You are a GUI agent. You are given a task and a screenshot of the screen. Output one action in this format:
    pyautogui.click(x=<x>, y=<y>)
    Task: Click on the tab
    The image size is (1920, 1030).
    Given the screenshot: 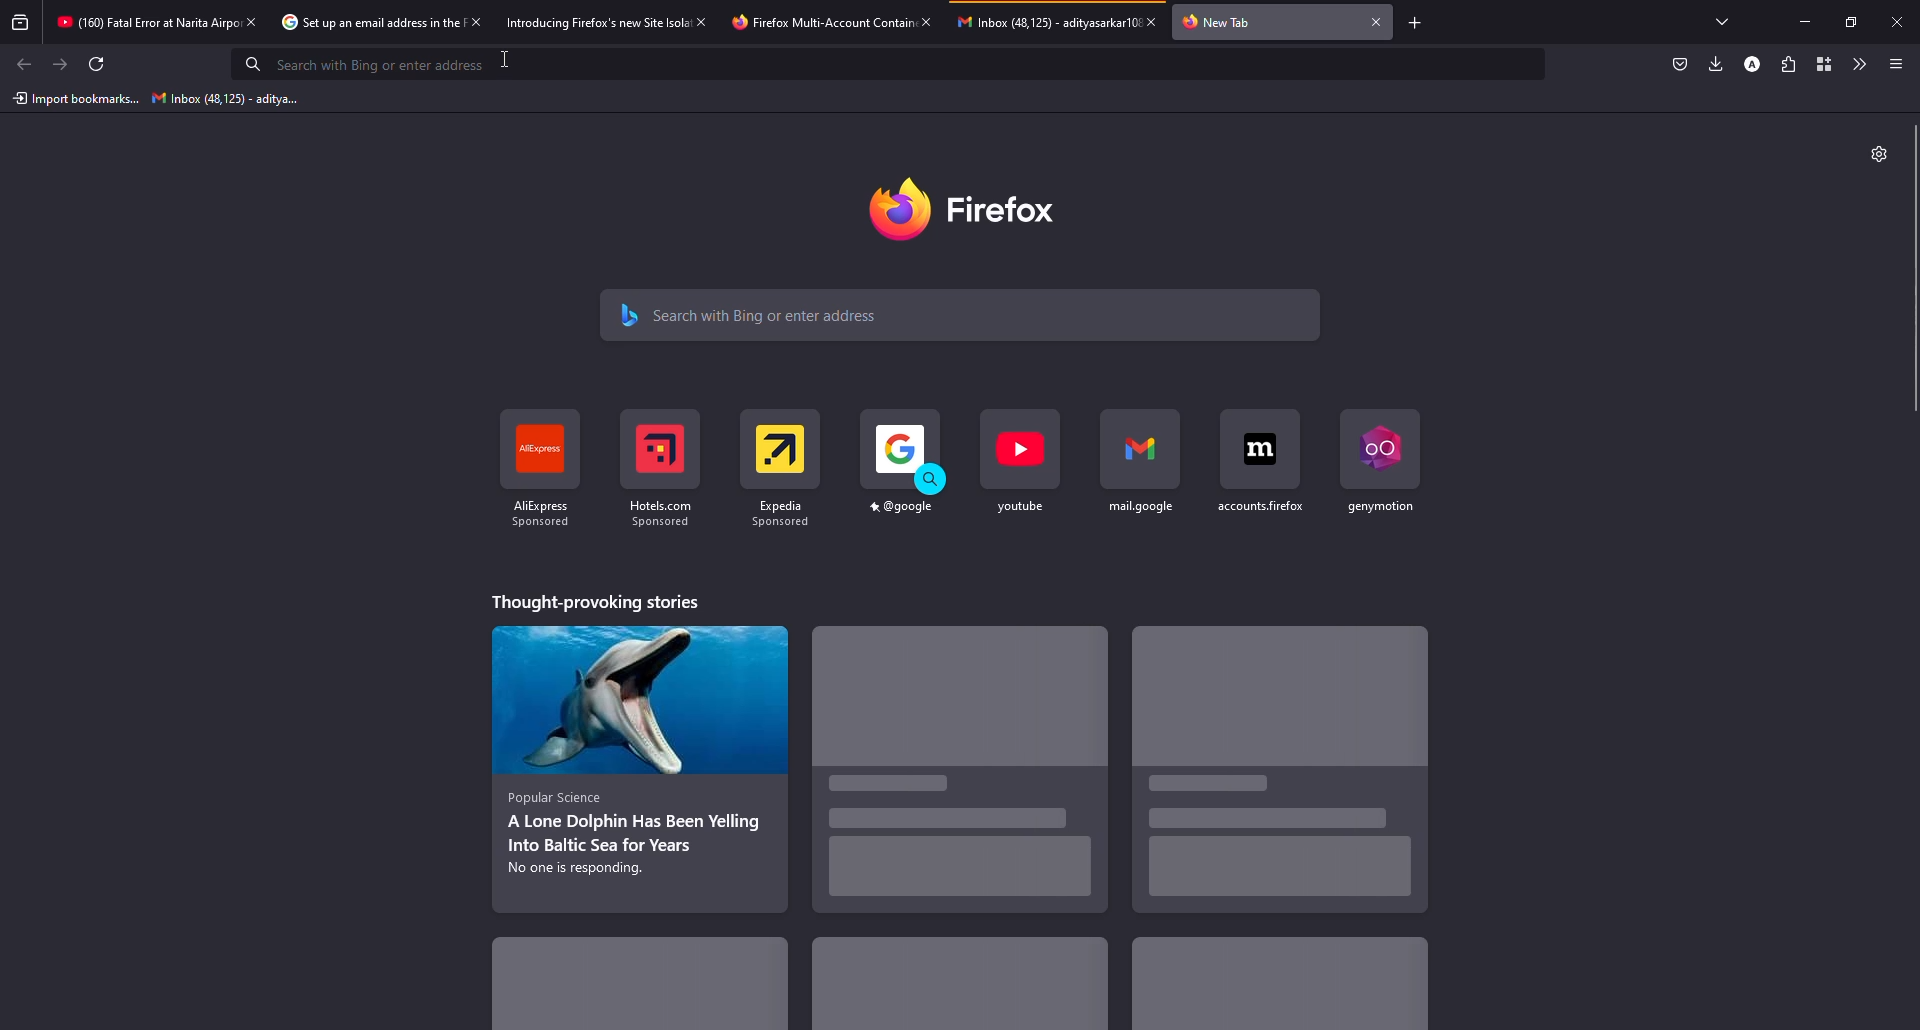 What is the action you would take?
    pyautogui.click(x=1038, y=29)
    